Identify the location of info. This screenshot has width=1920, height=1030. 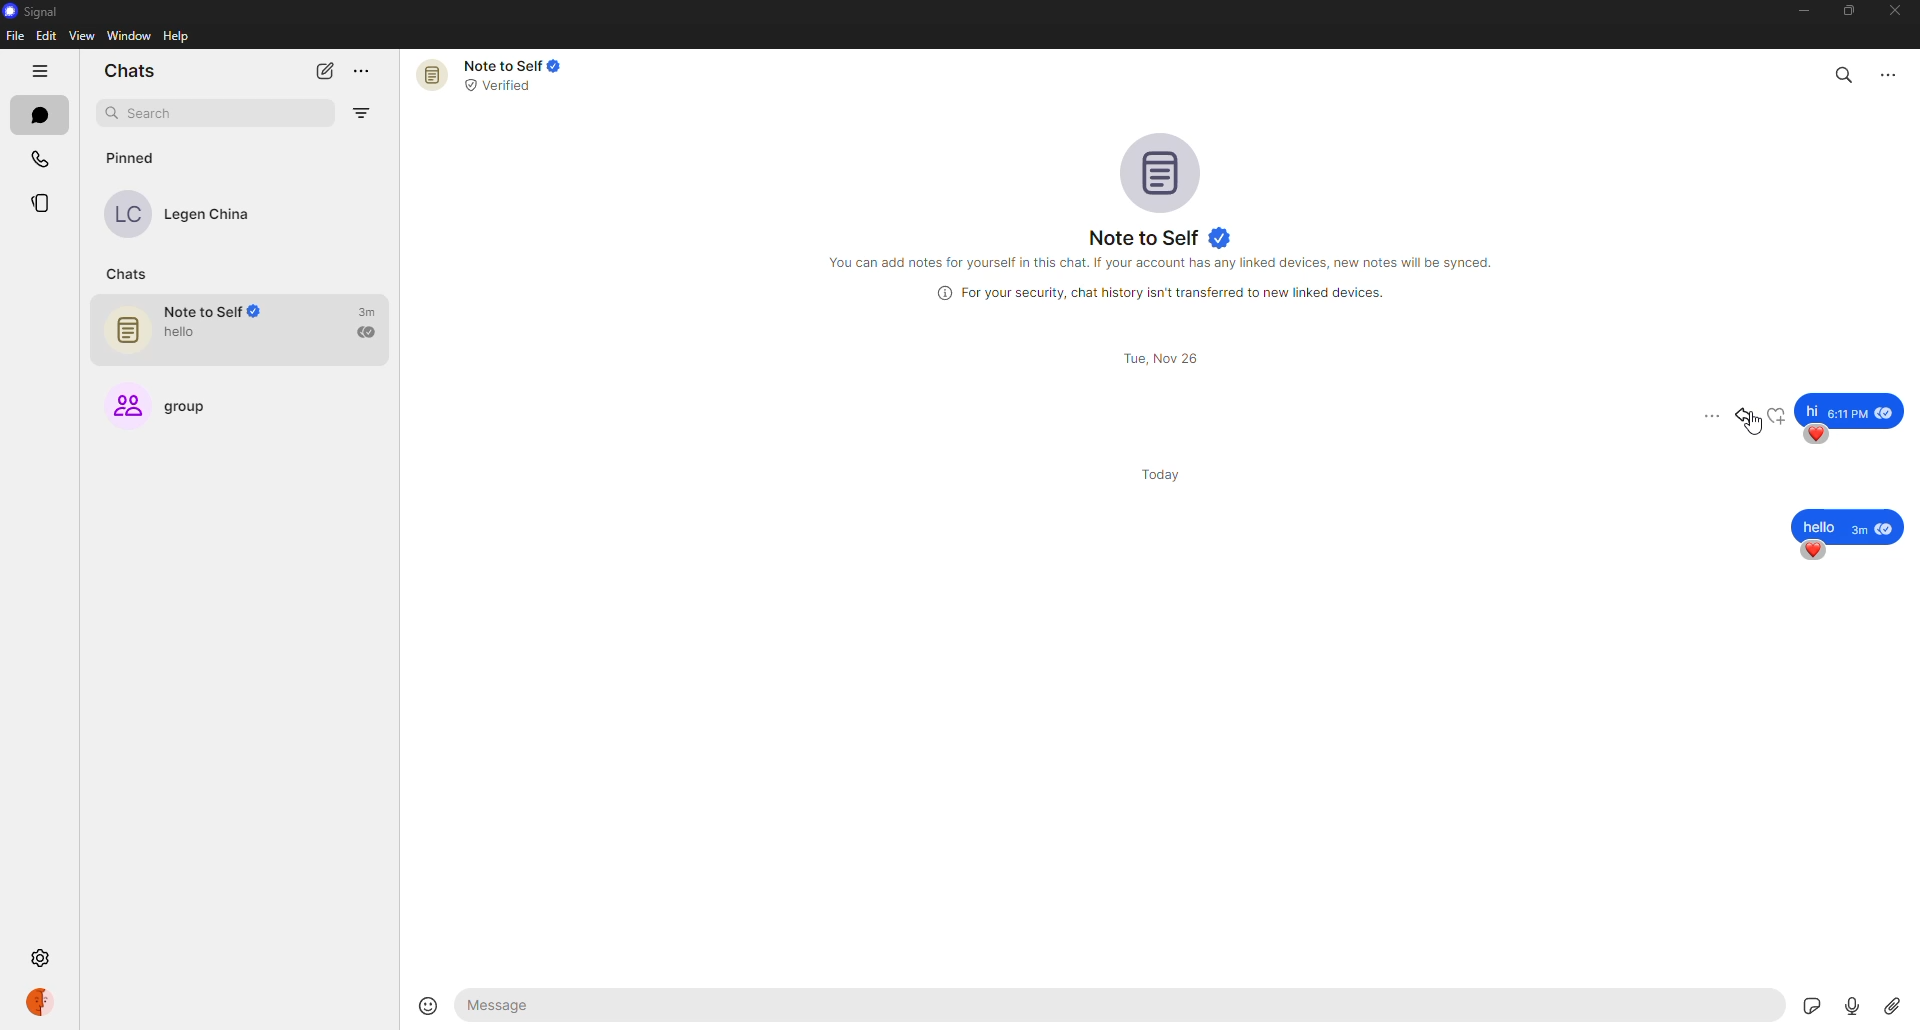
(1167, 263).